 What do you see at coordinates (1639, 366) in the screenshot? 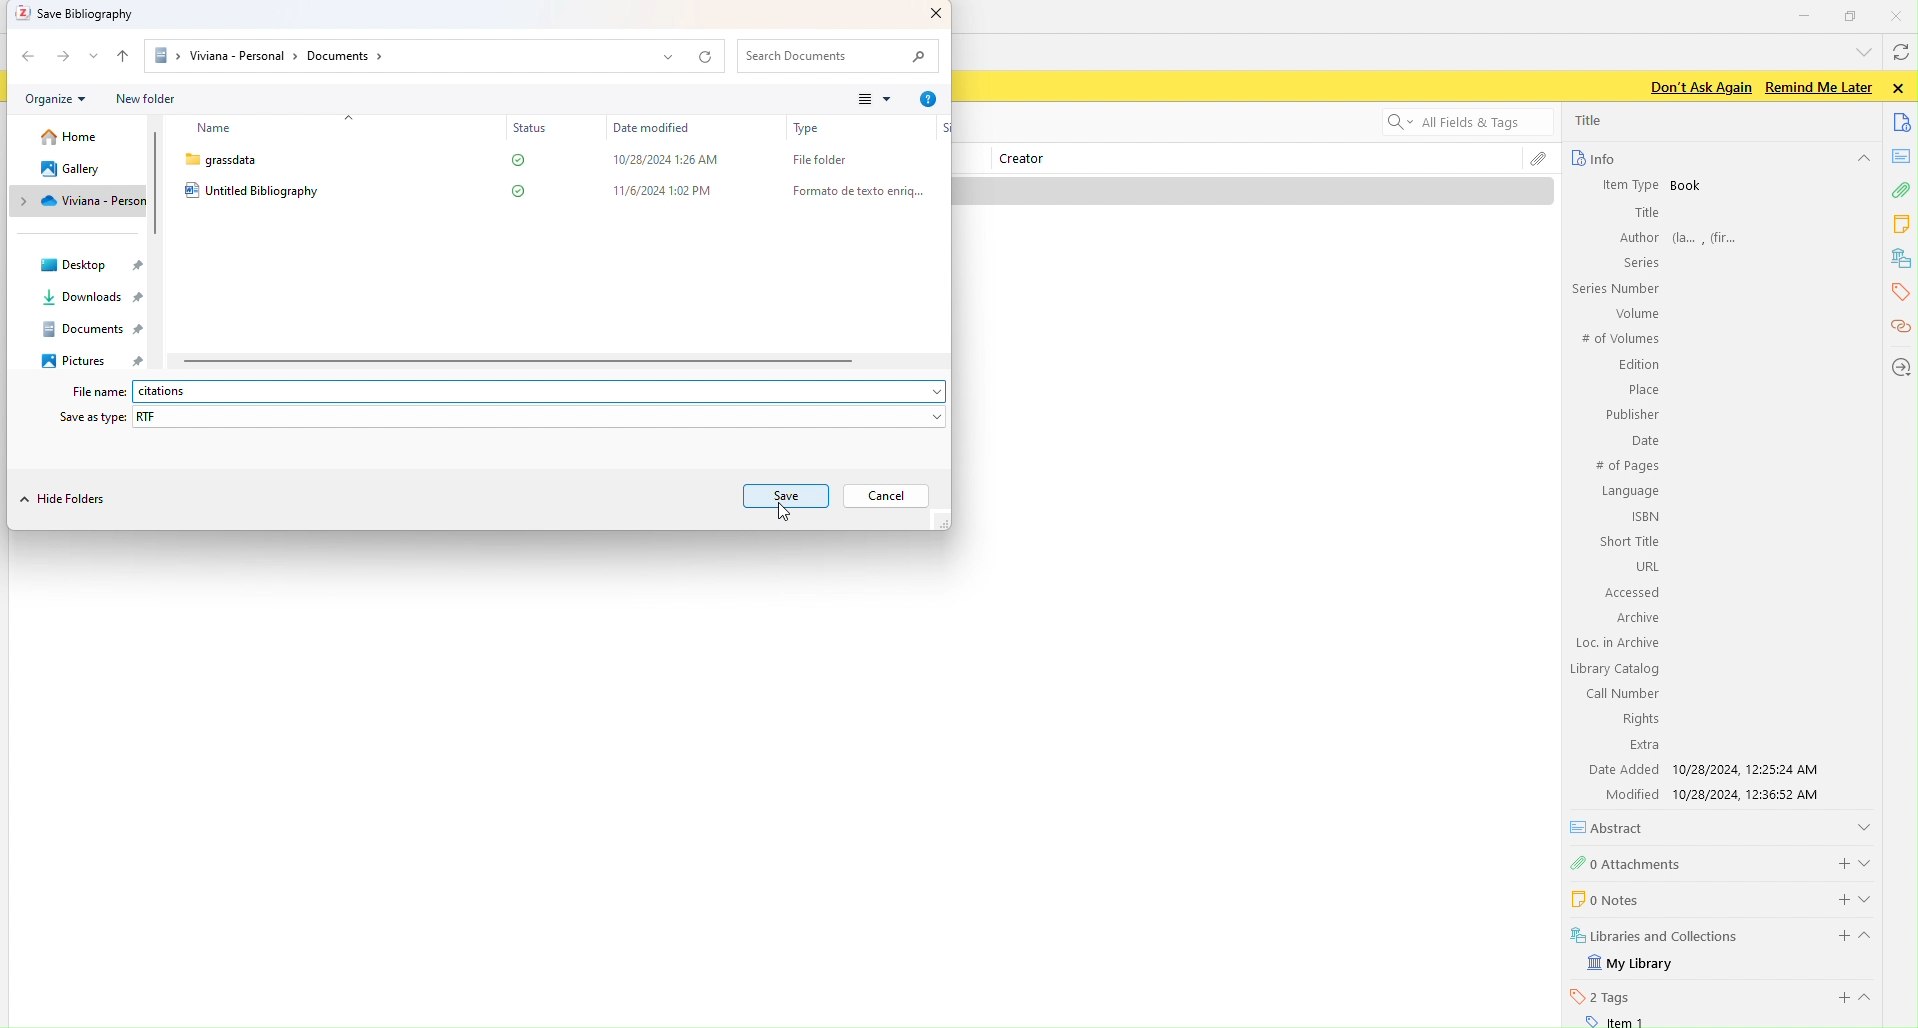
I see `Edition` at bounding box center [1639, 366].